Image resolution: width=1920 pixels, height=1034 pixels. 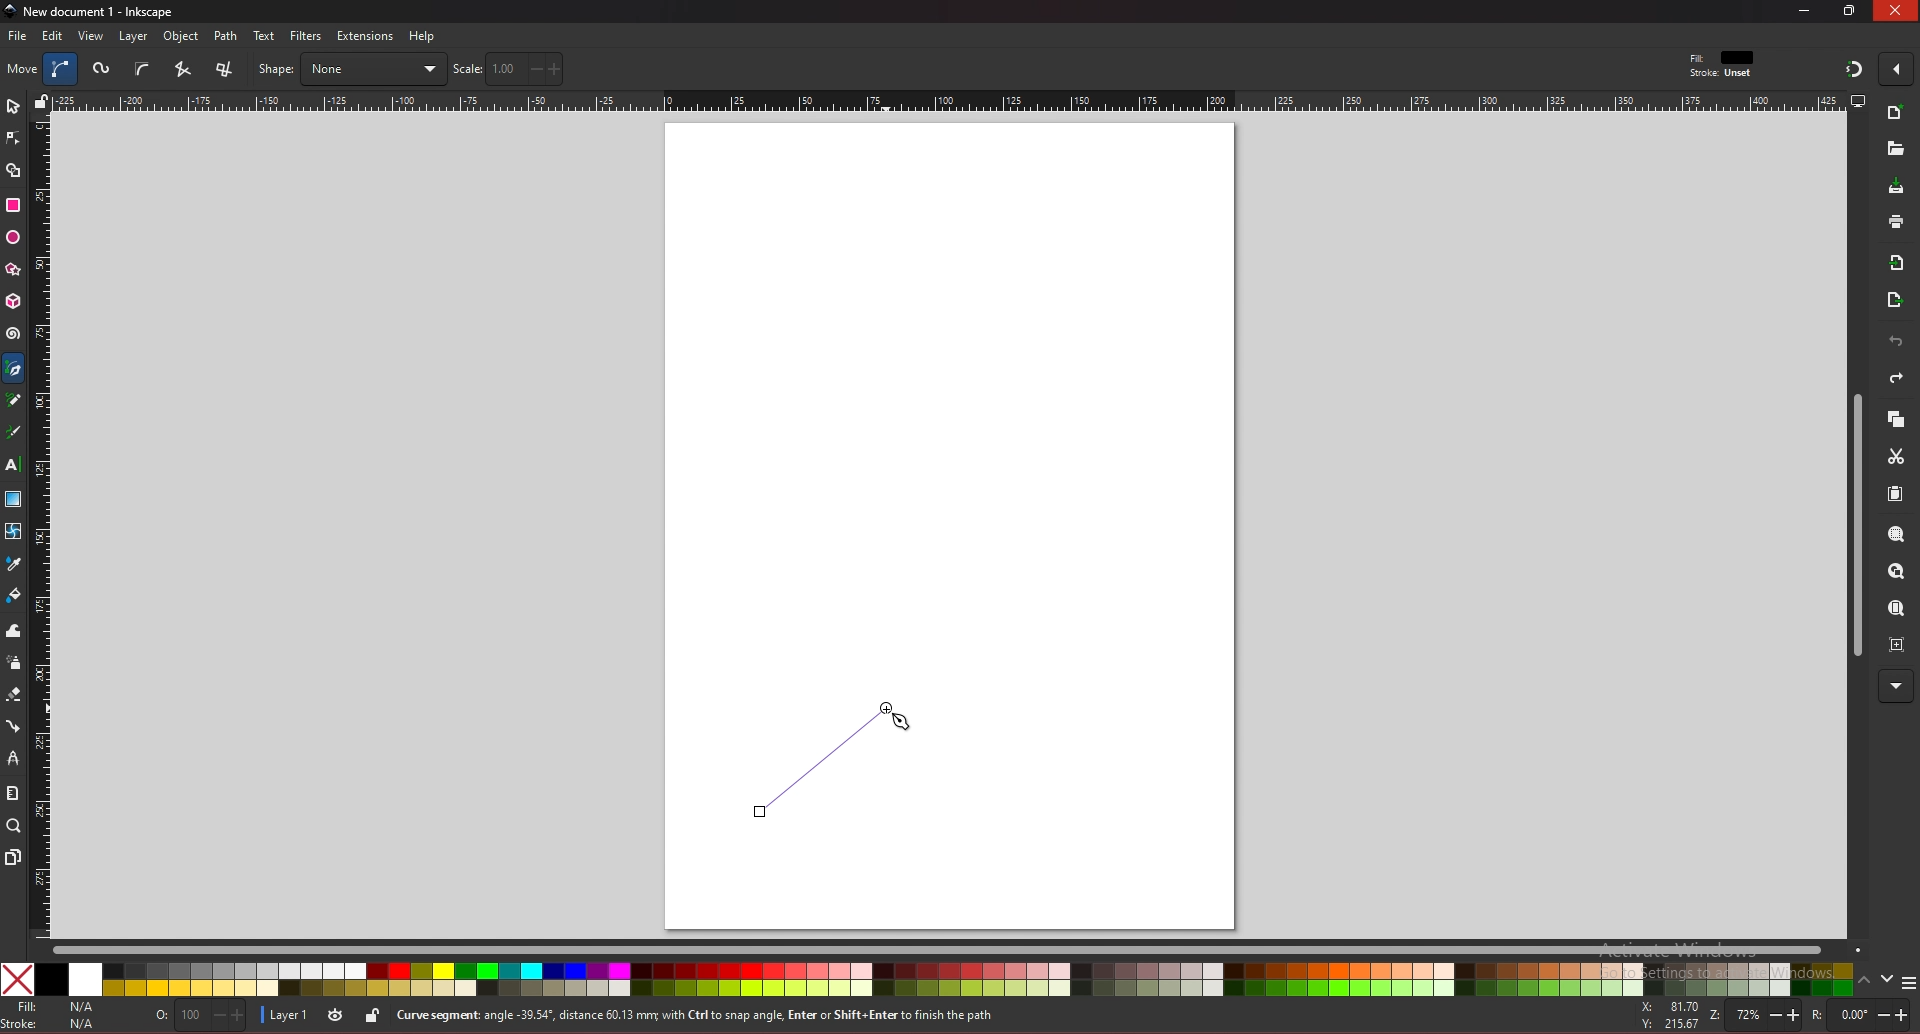 I want to click on import, so click(x=1901, y=263).